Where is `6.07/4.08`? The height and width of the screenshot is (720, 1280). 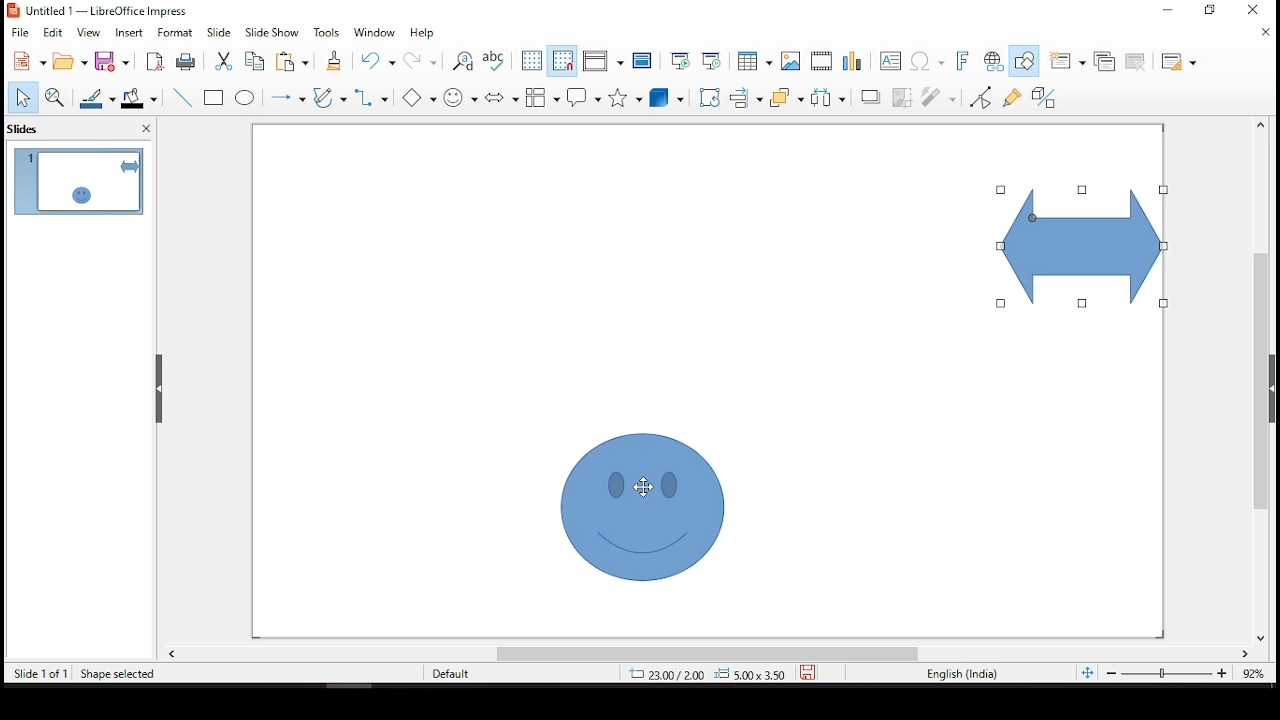
6.07/4.08 is located at coordinates (665, 674).